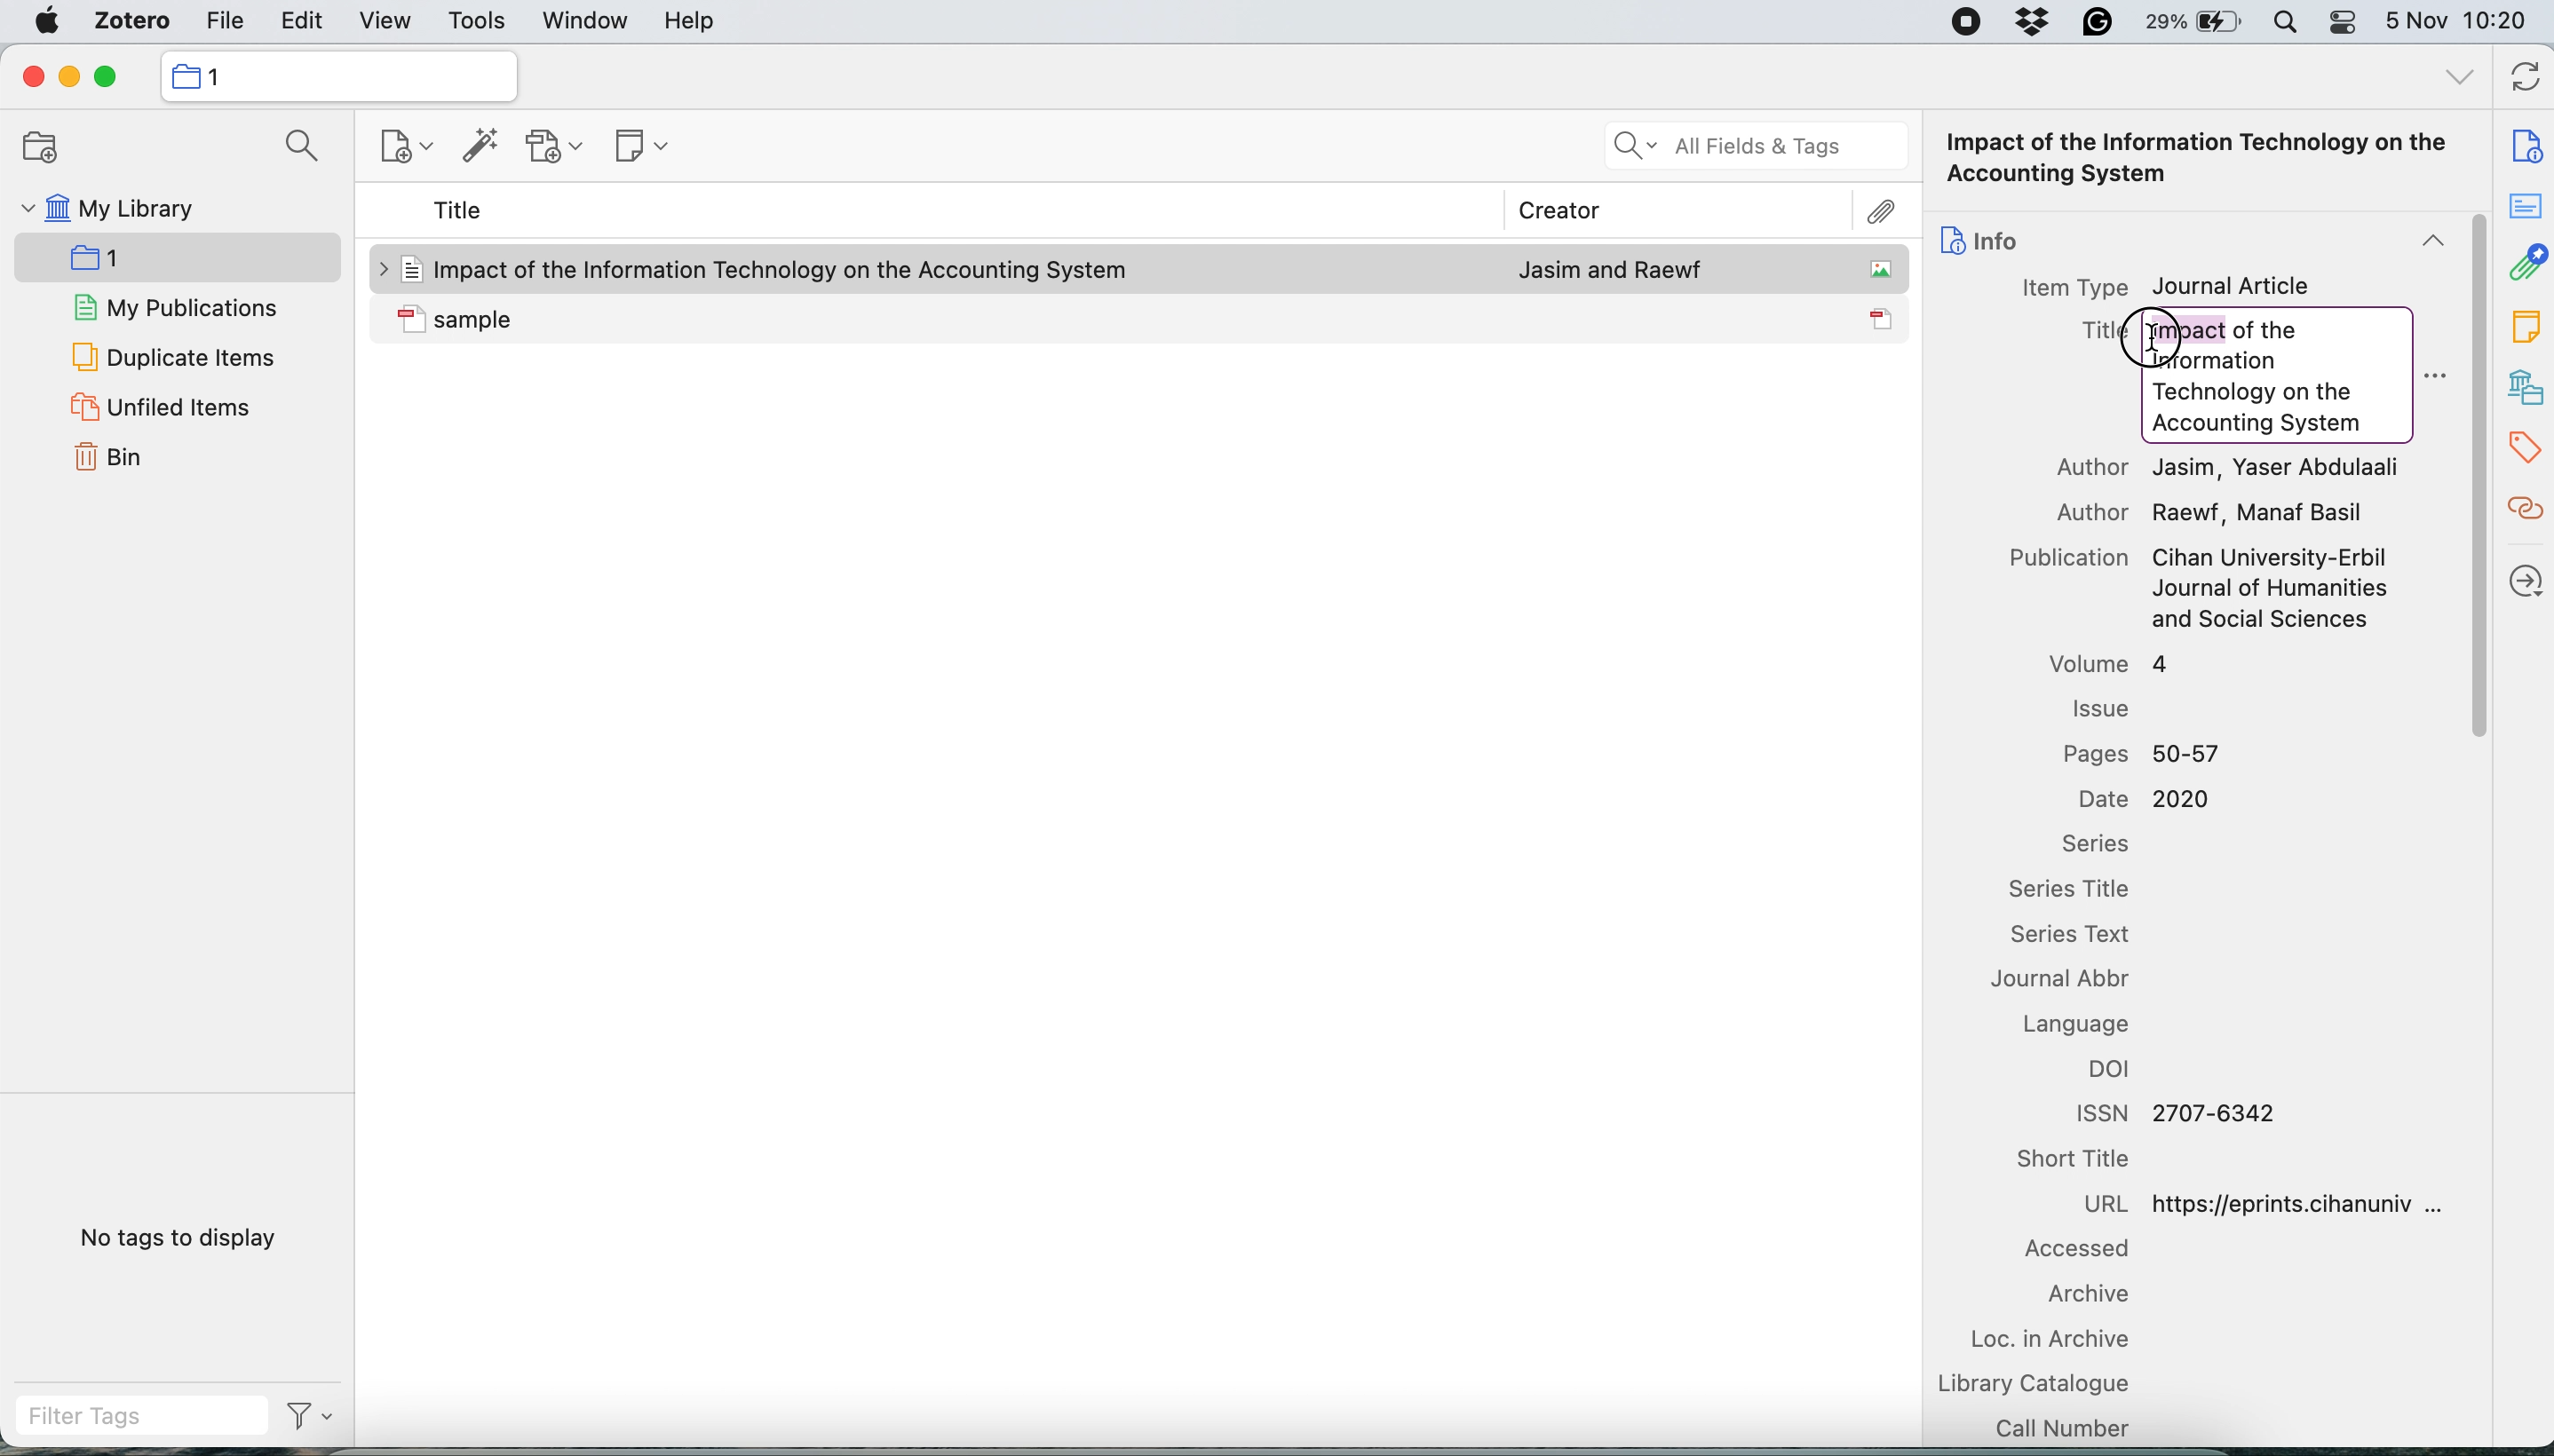 The width and height of the screenshot is (2554, 1456). Describe the element at coordinates (107, 77) in the screenshot. I see `maximise` at that location.